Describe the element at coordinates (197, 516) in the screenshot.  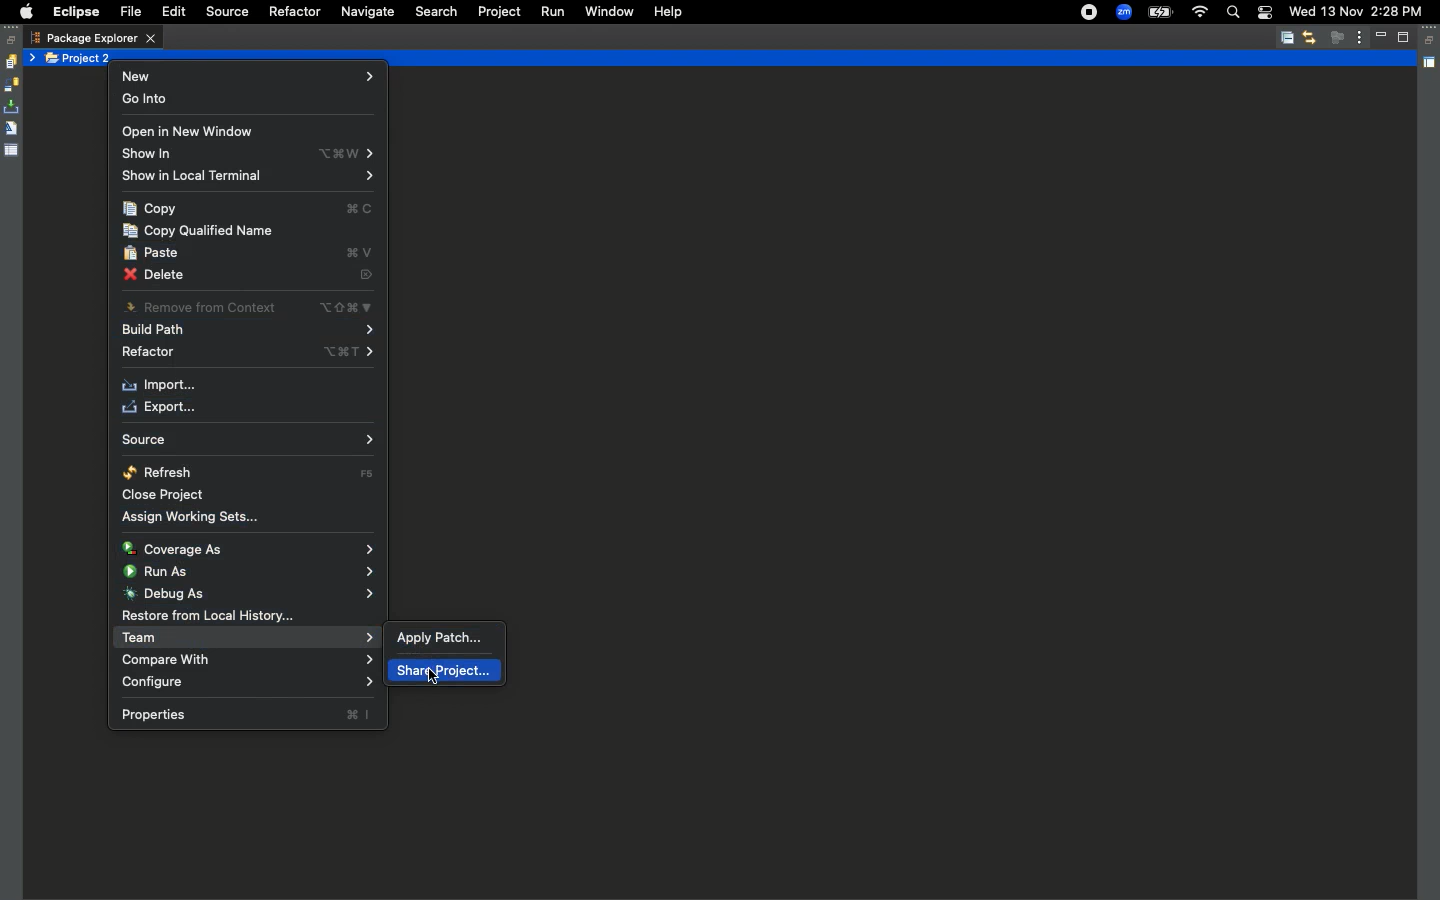
I see `Assign working sets` at that location.